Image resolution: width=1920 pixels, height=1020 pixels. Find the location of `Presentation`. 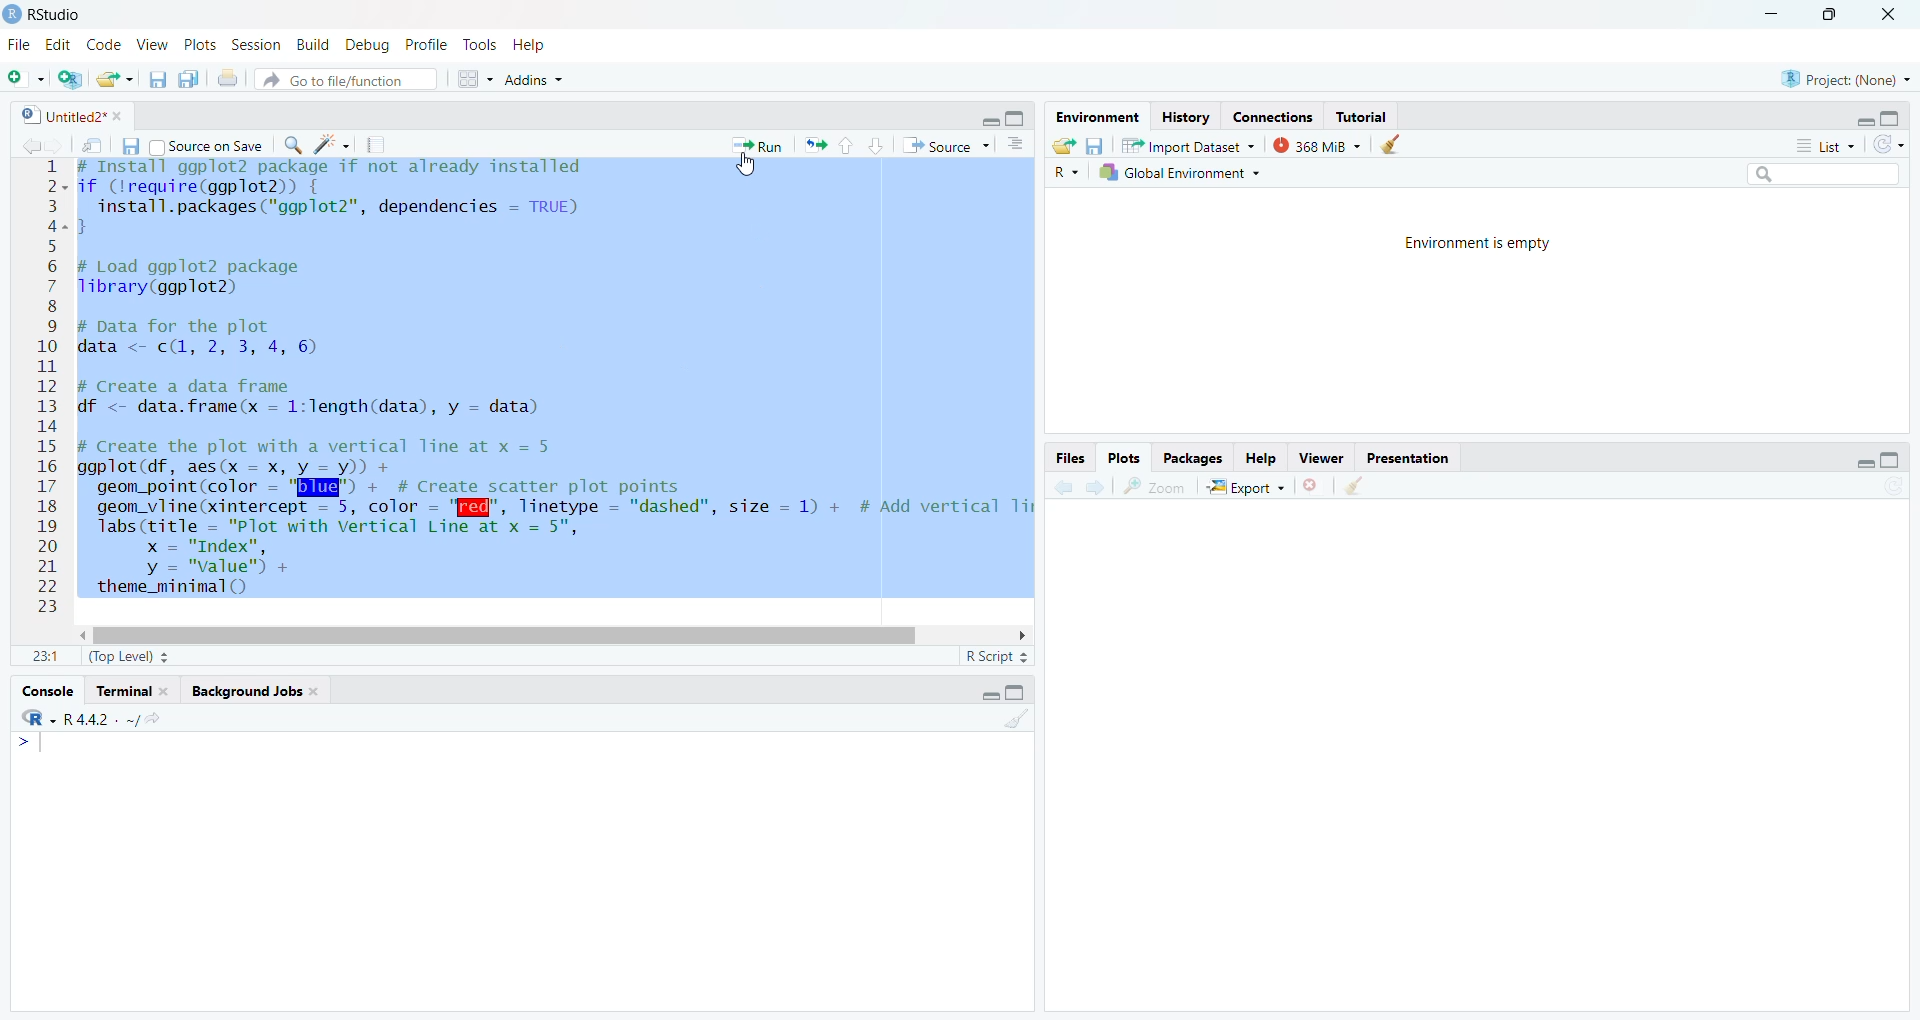

Presentation is located at coordinates (1414, 457).